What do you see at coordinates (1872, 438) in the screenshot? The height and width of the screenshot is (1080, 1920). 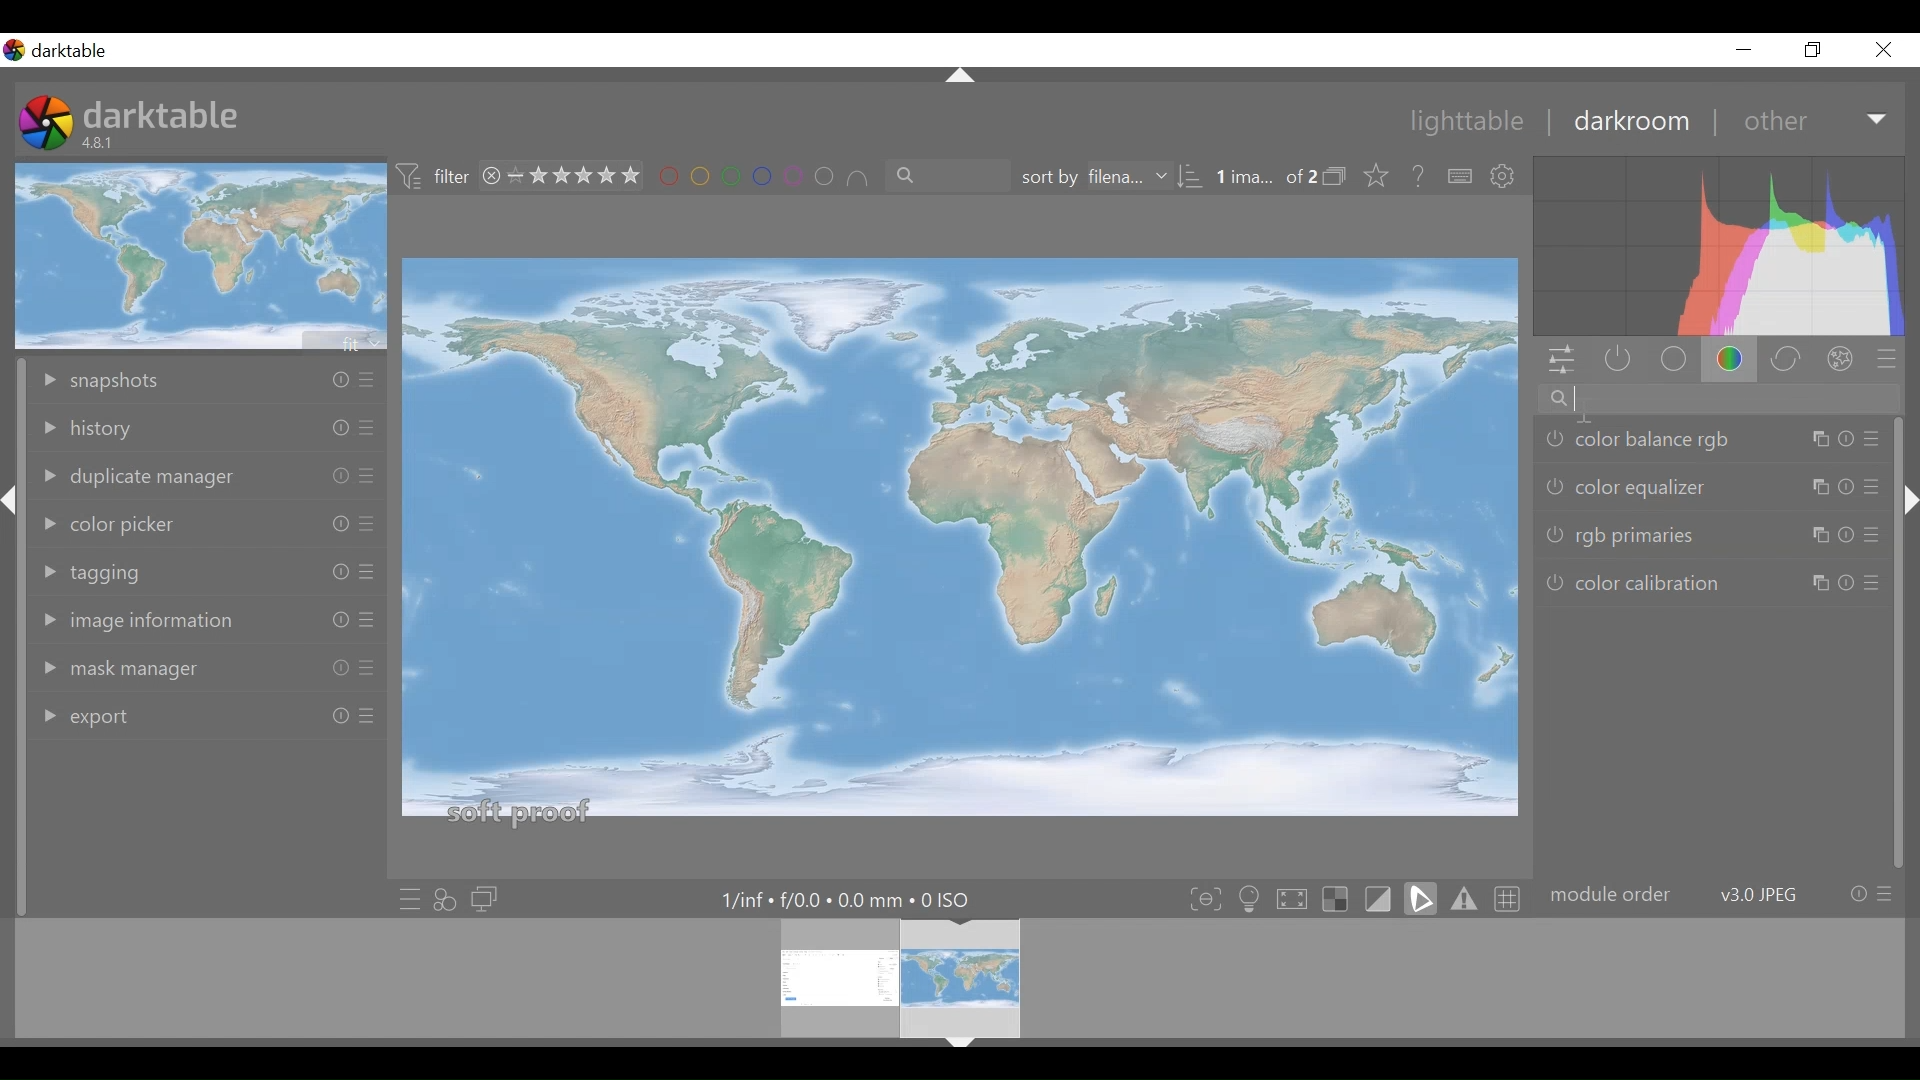 I see `` at bounding box center [1872, 438].